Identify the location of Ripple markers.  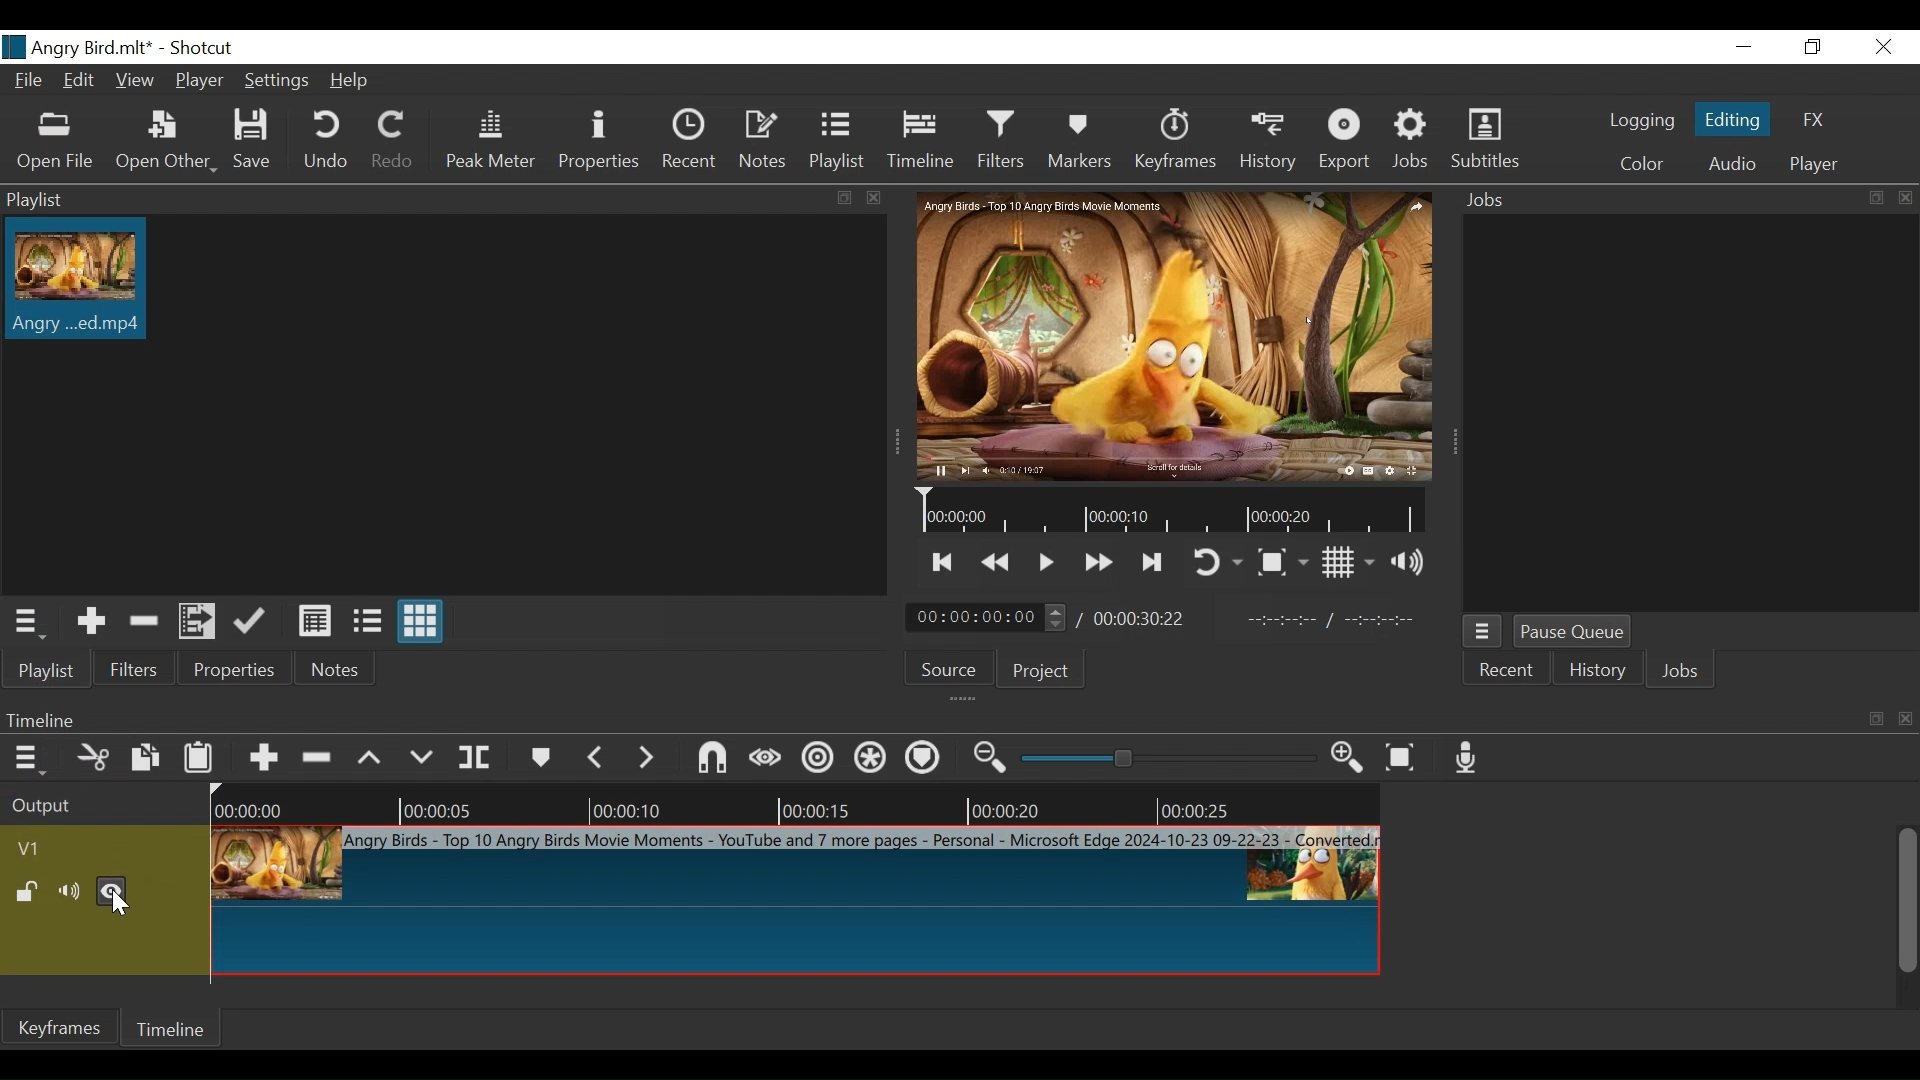
(922, 760).